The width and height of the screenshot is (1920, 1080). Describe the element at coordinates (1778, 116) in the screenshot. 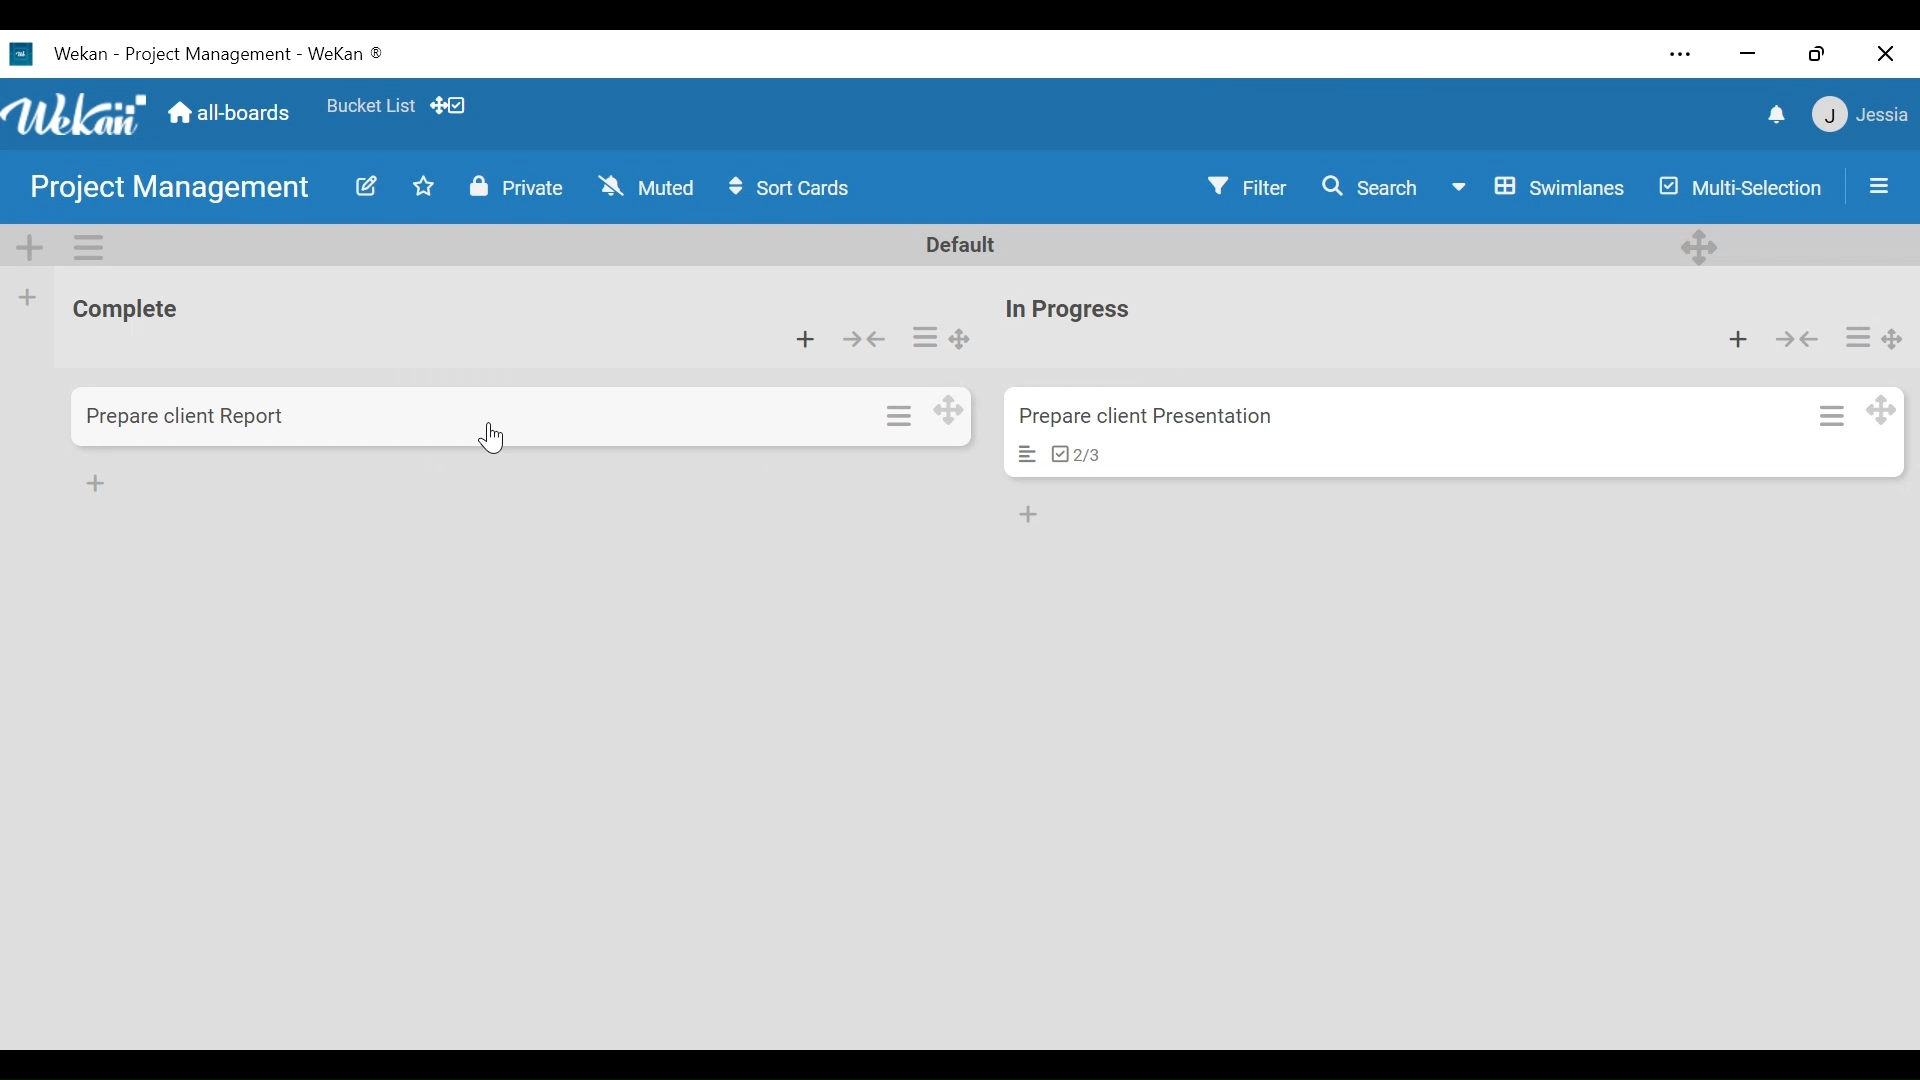

I see `notifications` at that location.